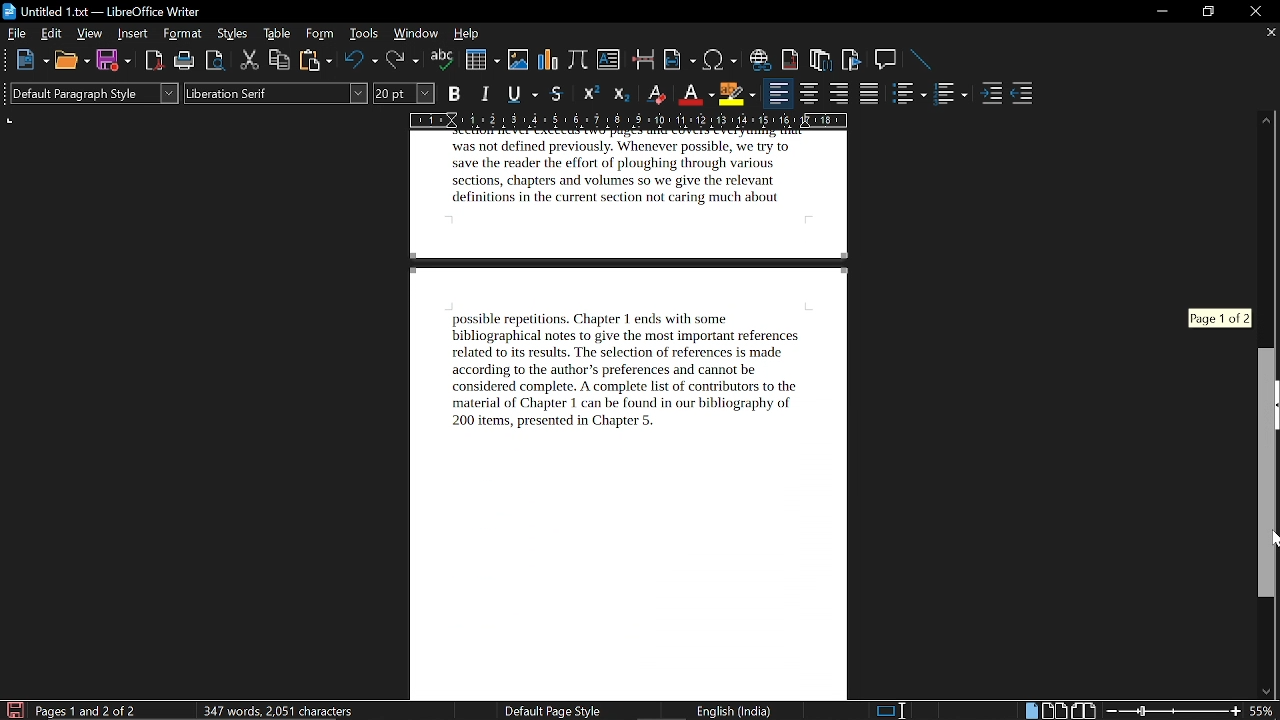 This screenshot has height=720, width=1280. Describe the element at coordinates (952, 95) in the screenshot. I see `toggle unordered list` at that location.